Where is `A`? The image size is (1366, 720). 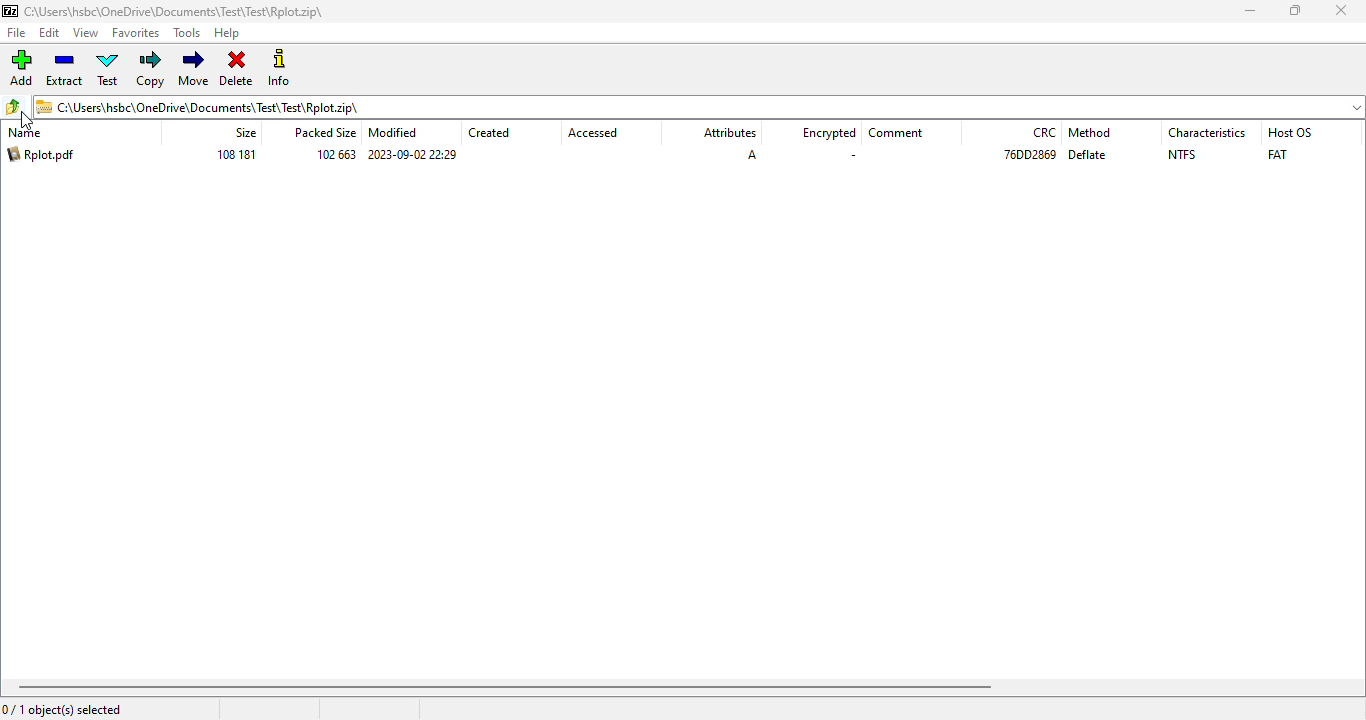
A is located at coordinates (750, 154).